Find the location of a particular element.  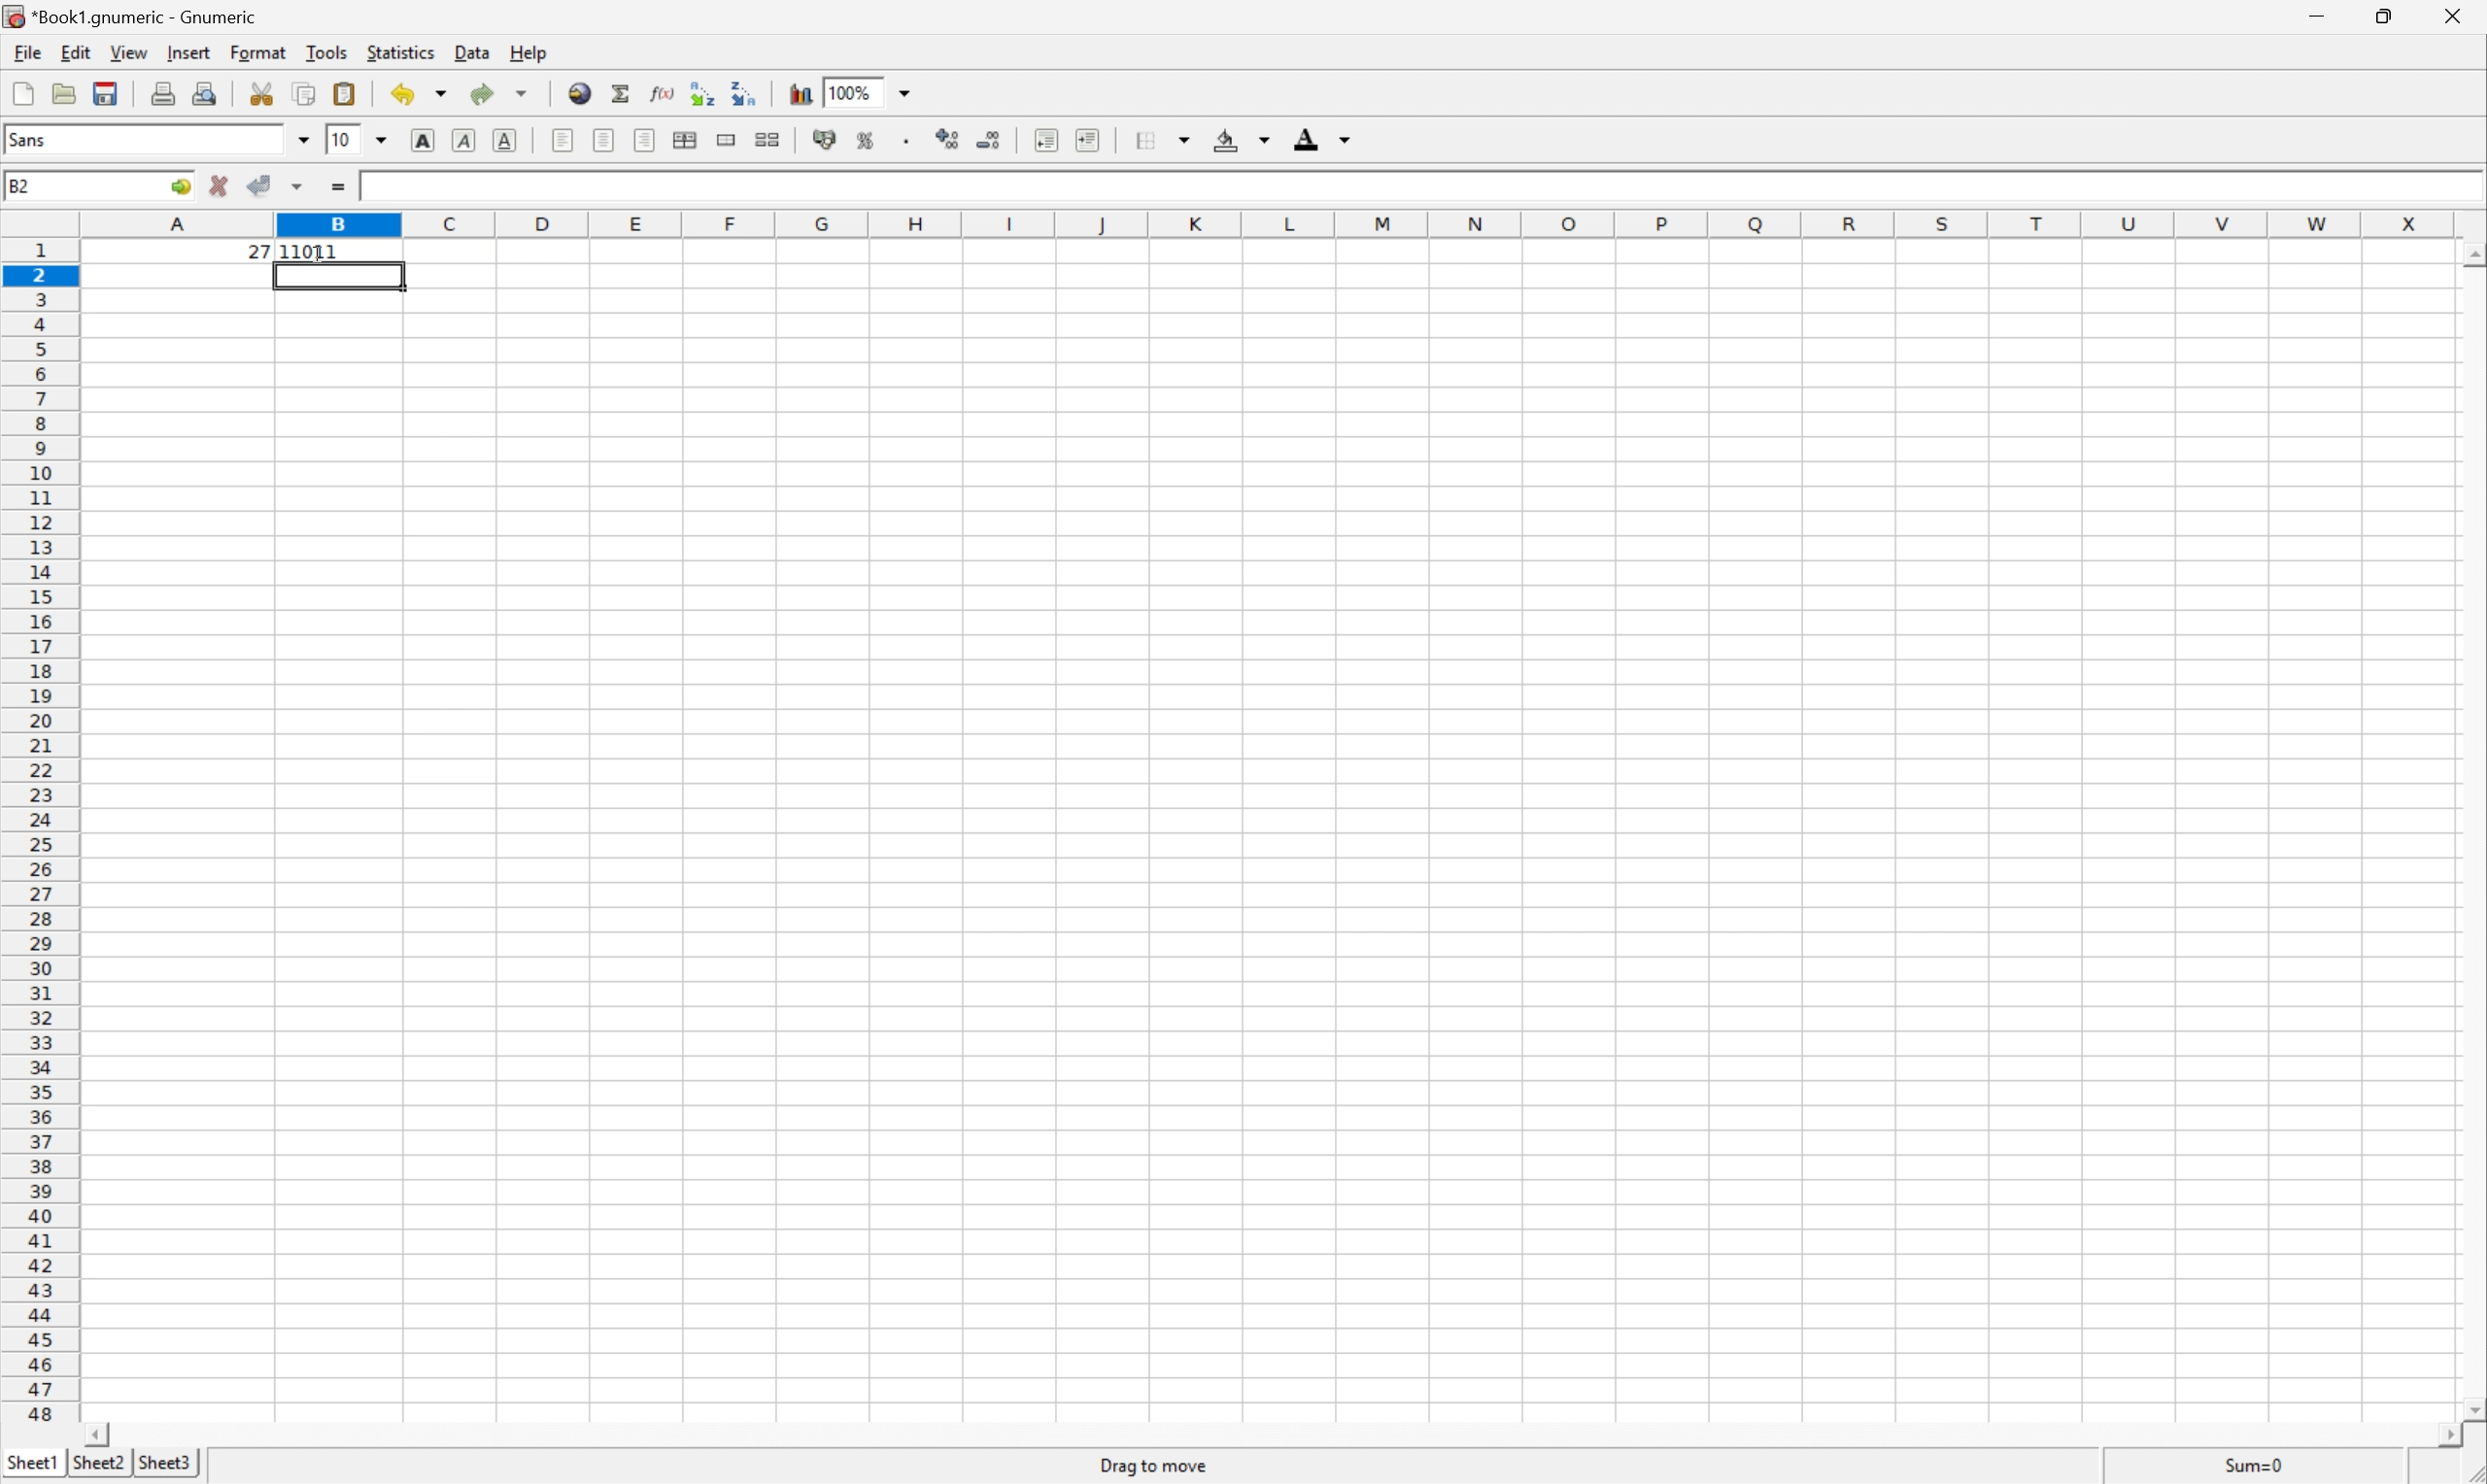

Format is located at coordinates (258, 51).